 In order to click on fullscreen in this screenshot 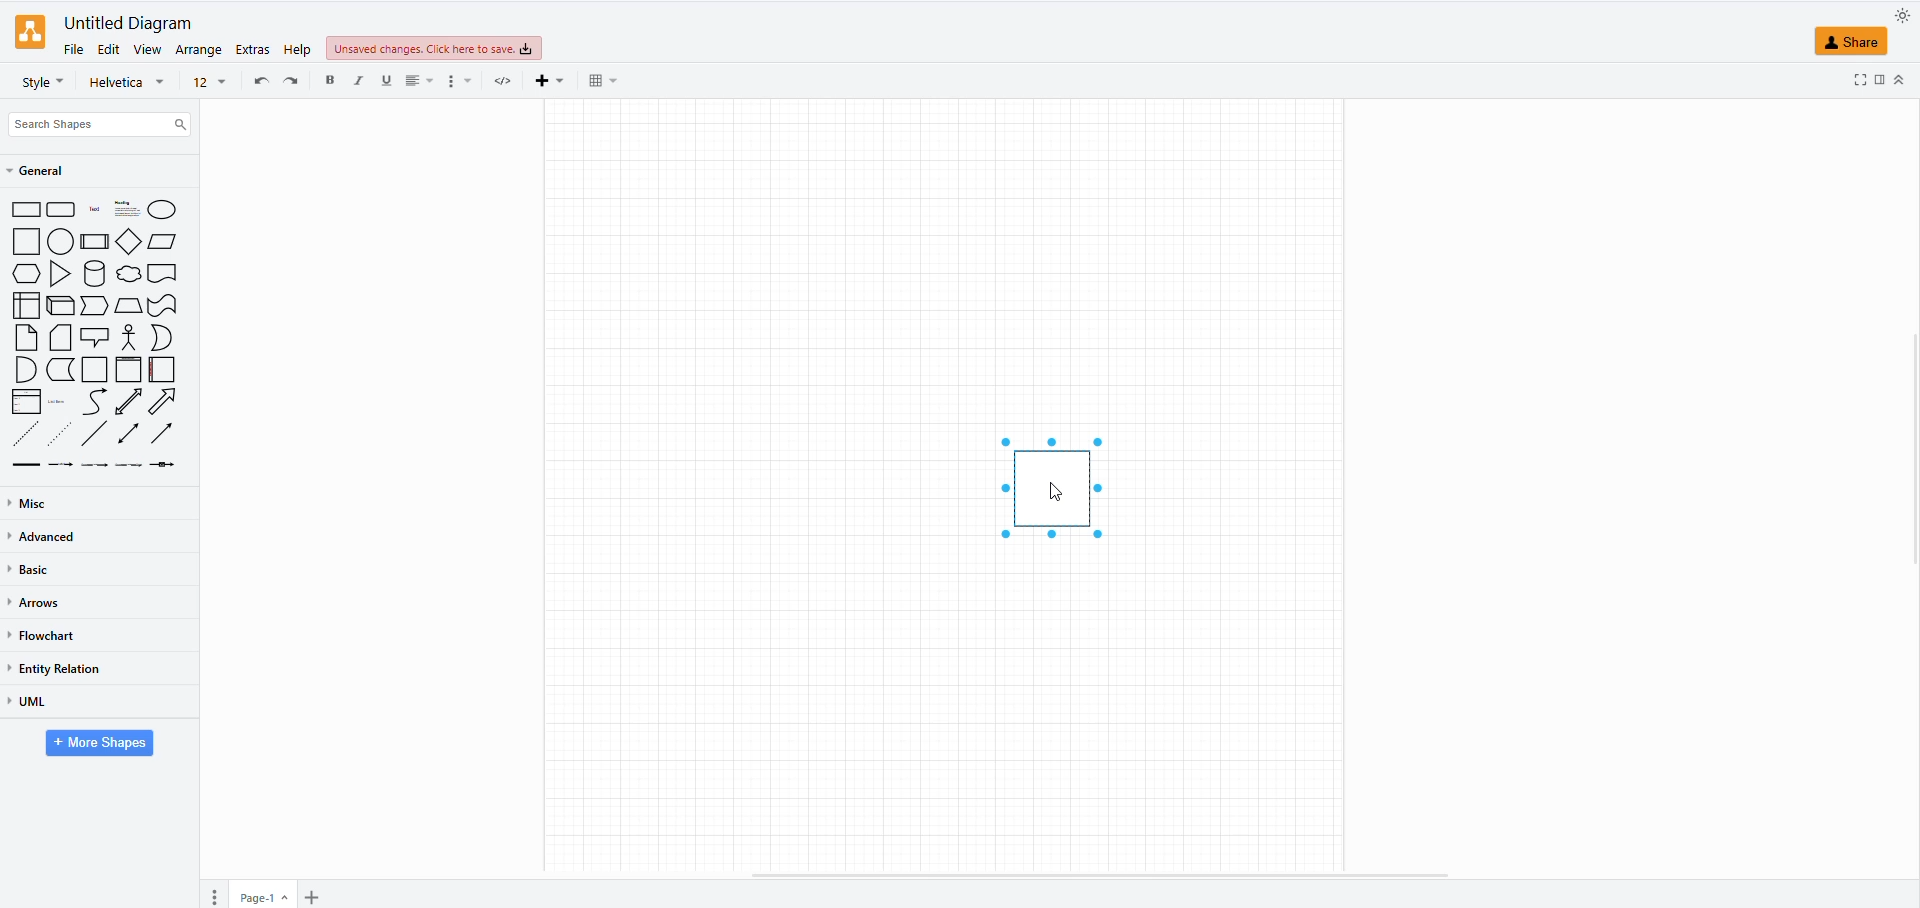, I will do `click(1852, 80)`.